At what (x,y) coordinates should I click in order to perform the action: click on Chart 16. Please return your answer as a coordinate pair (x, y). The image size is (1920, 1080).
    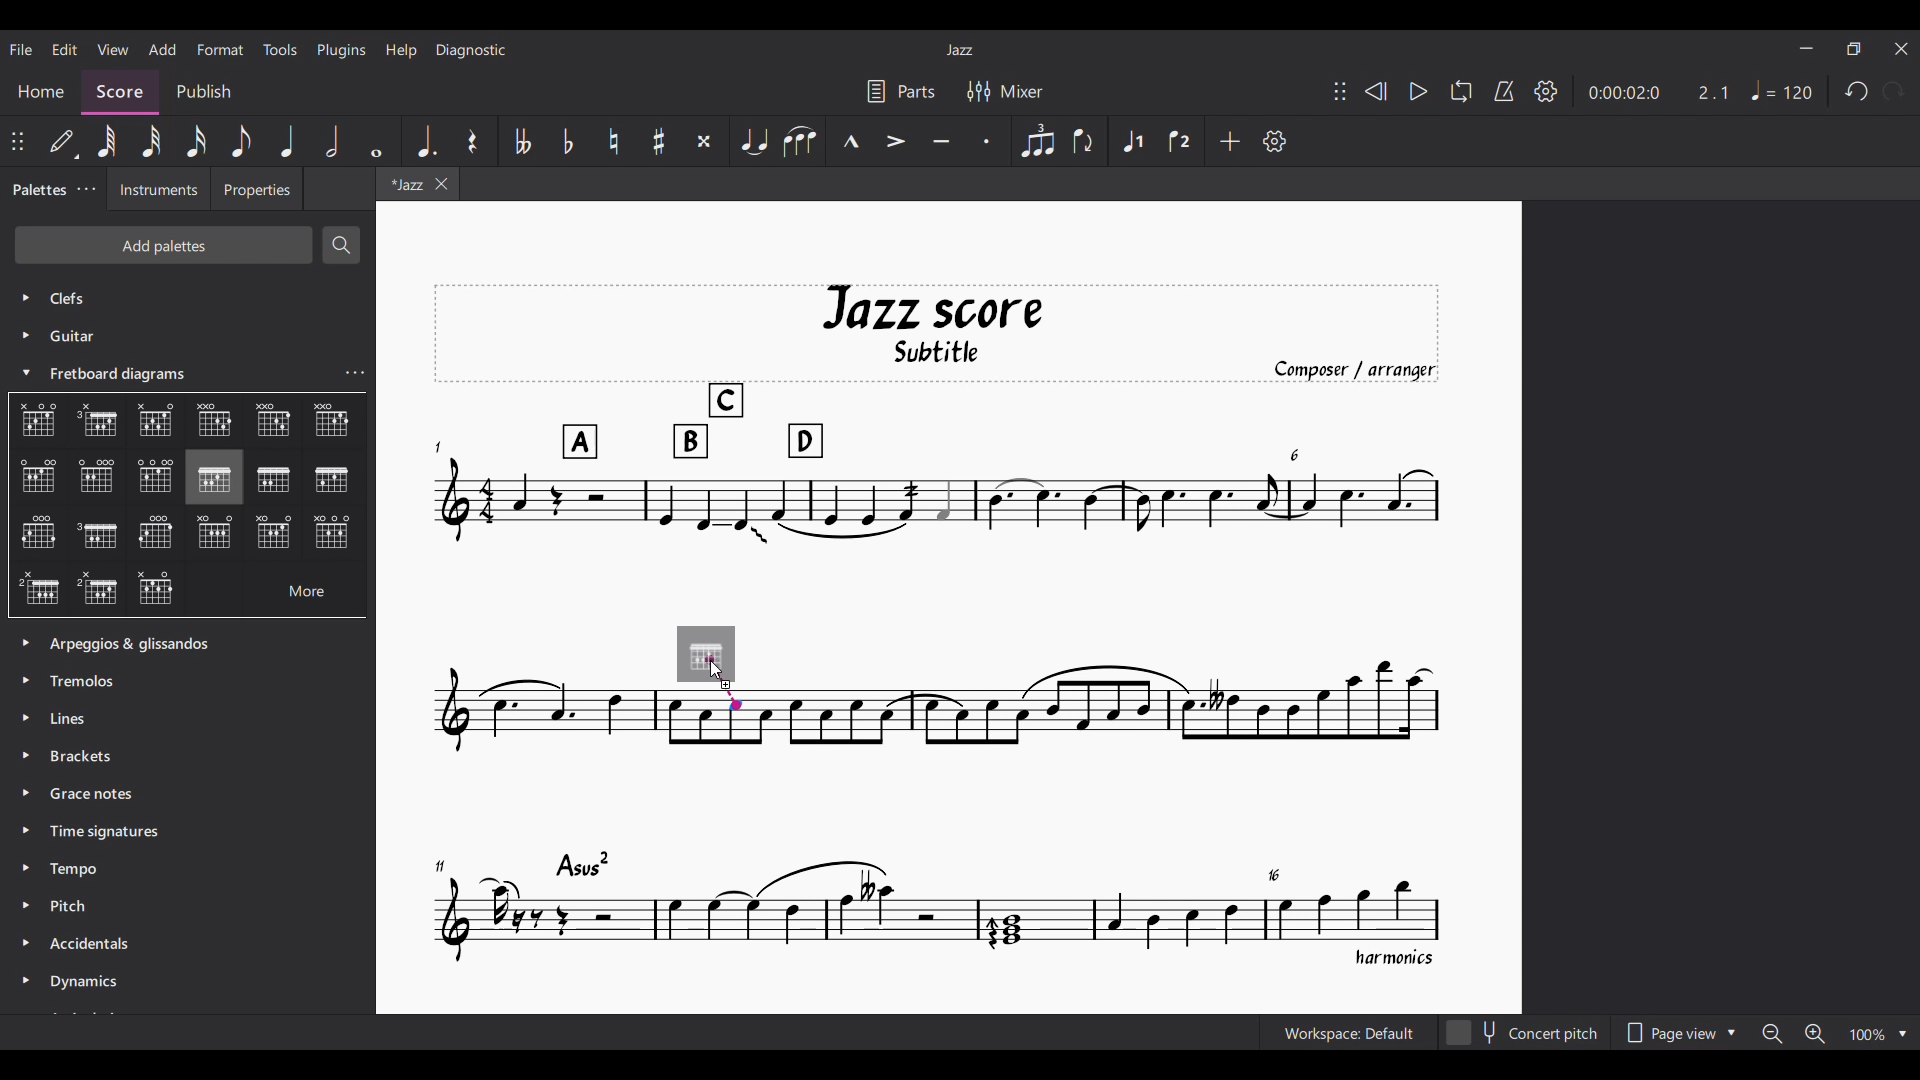
    Looking at the image, I should click on (275, 532).